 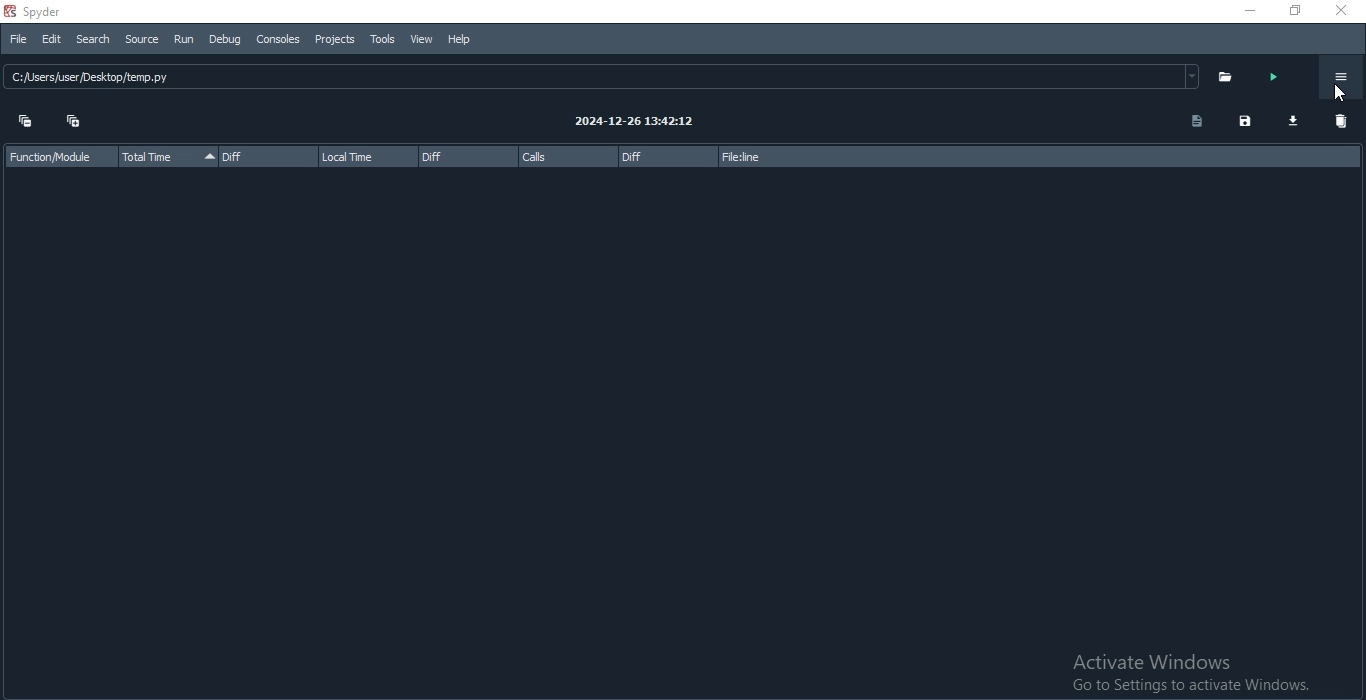 I want to click on Tools, so click(x=384, y=38).